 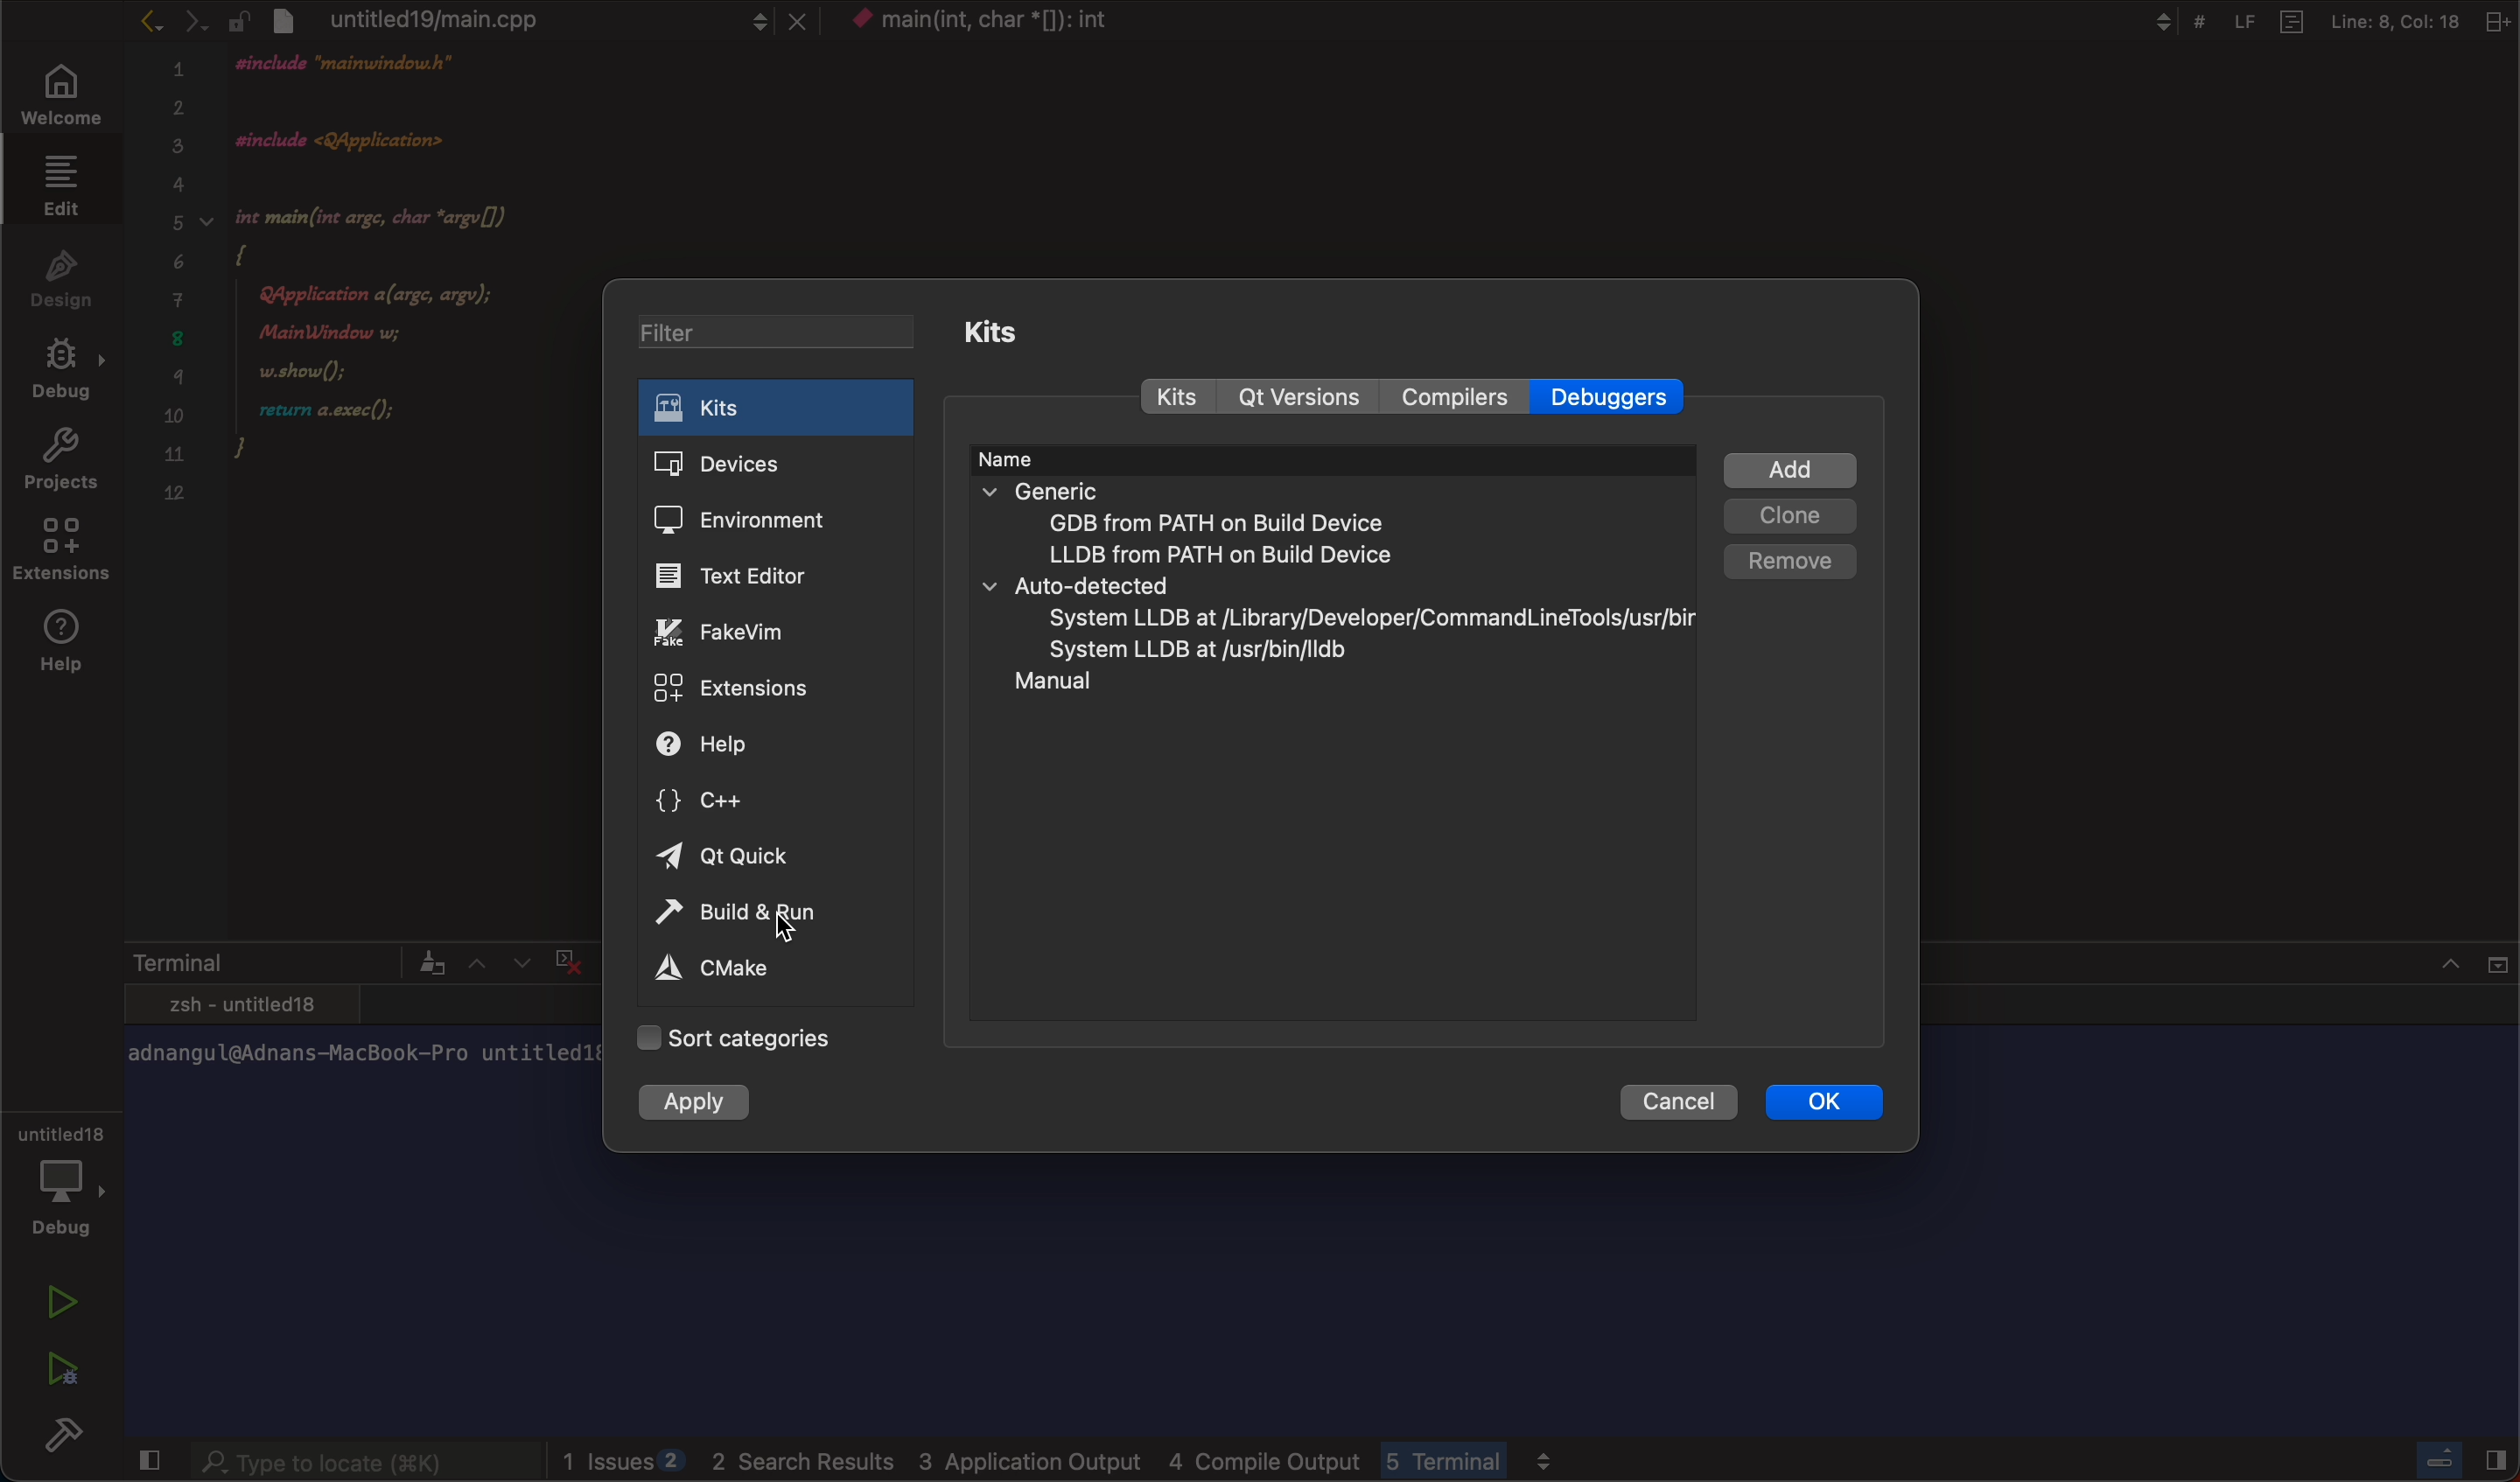 I want to click on c++, so click(x=742, y=800).